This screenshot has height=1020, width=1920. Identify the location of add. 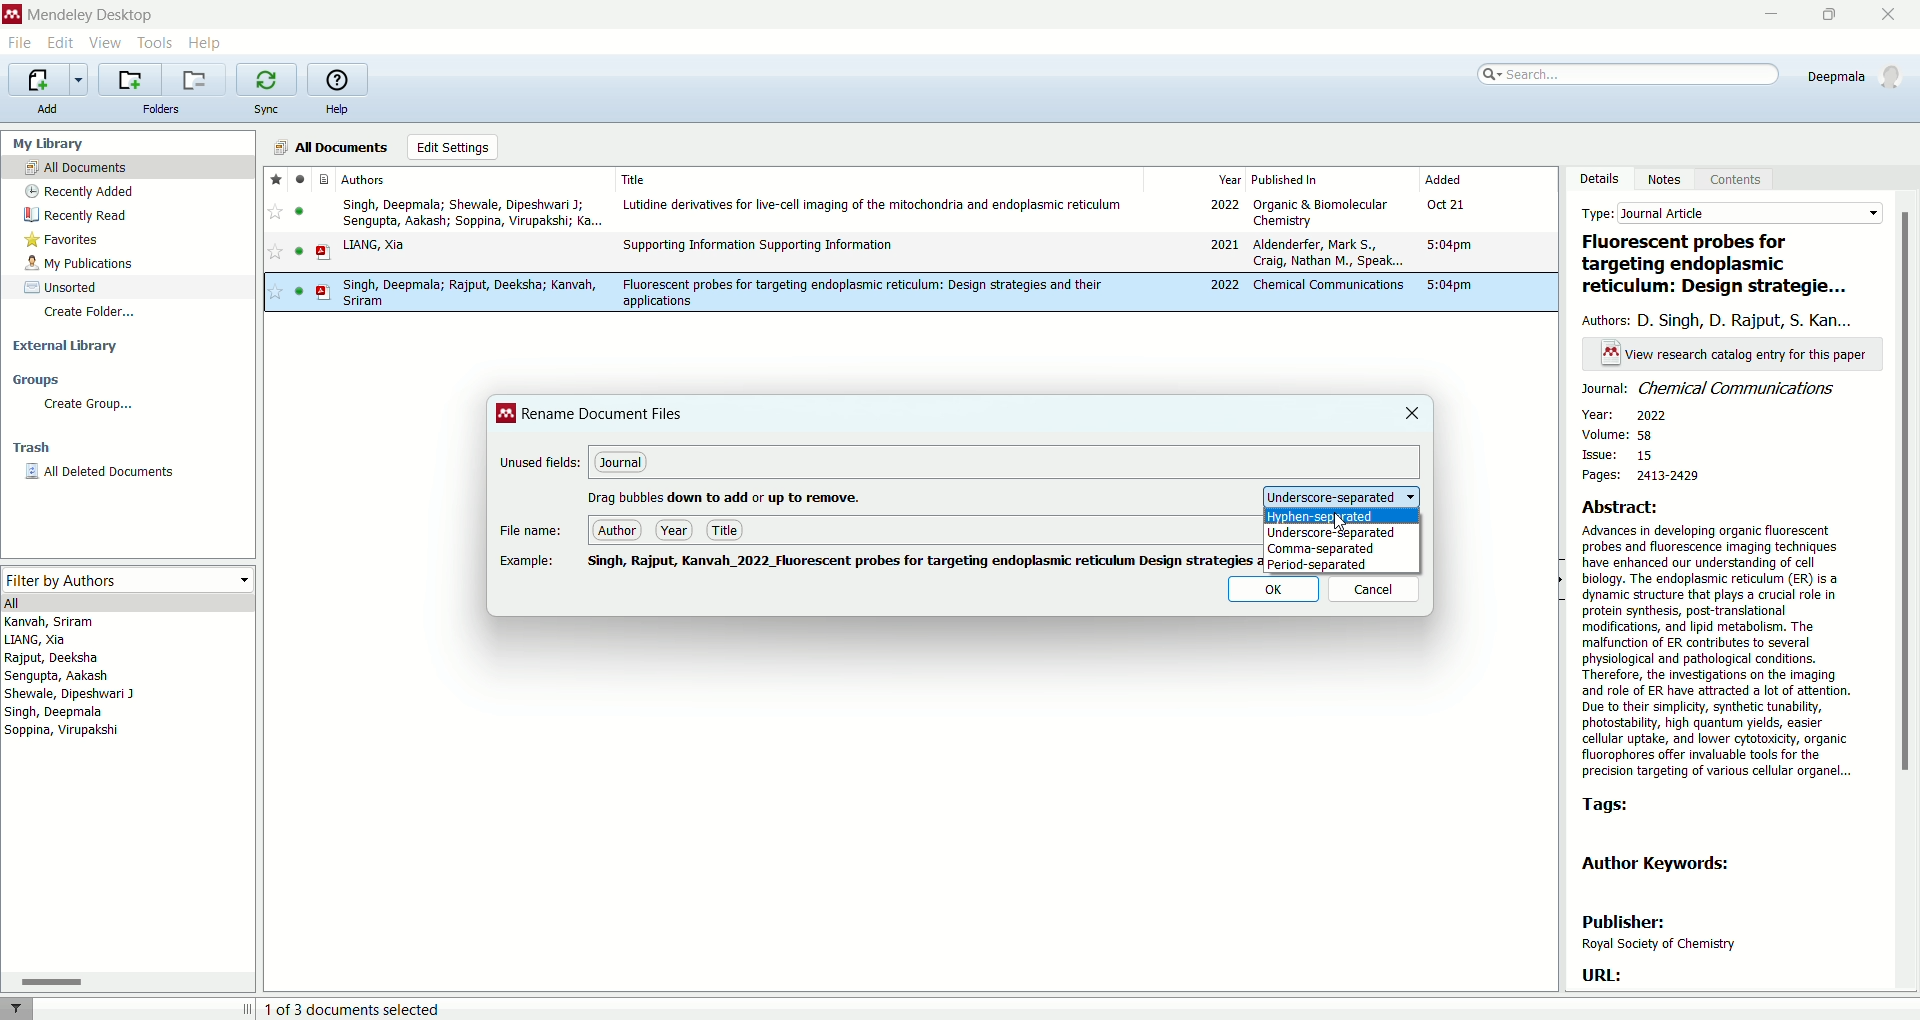
(48, 107).